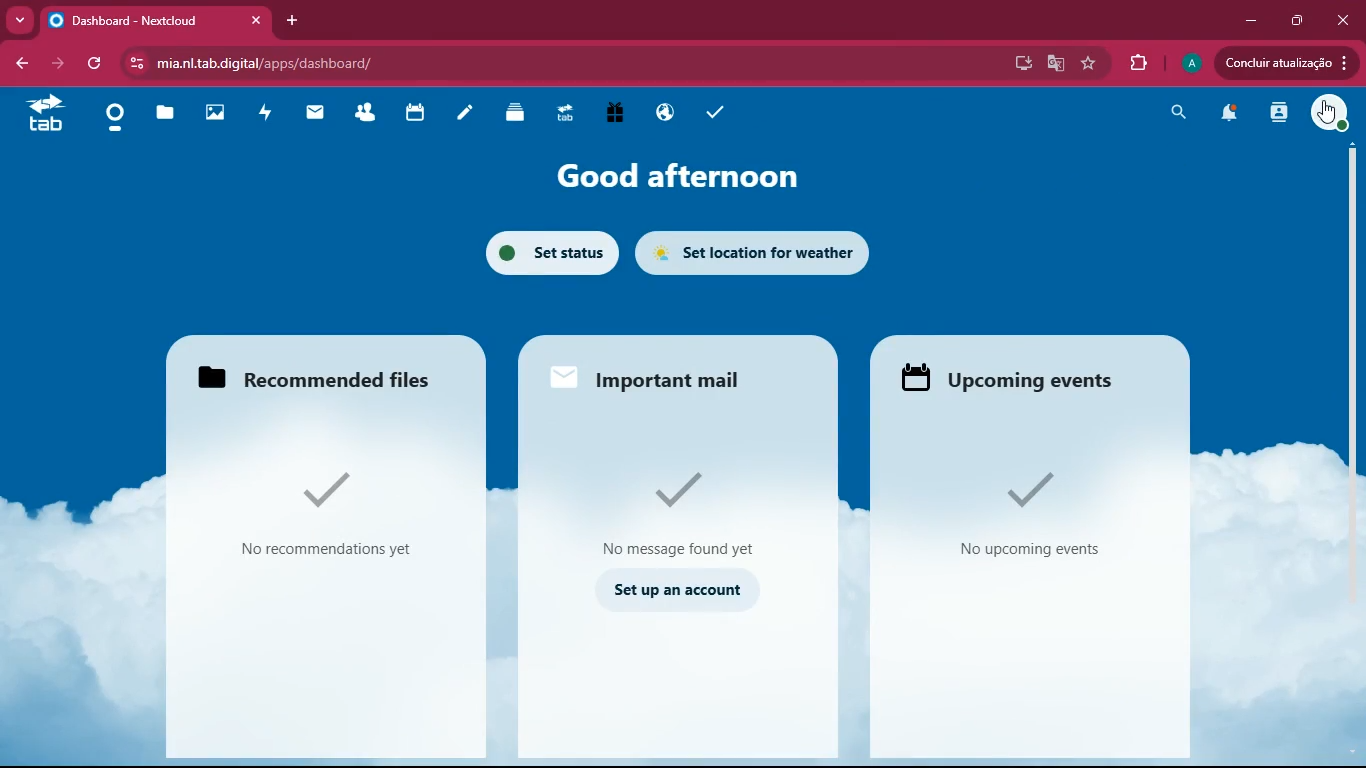  Describe the element at coordinates (756, 252) in the screenshot. I see `set location for weather` at that location.